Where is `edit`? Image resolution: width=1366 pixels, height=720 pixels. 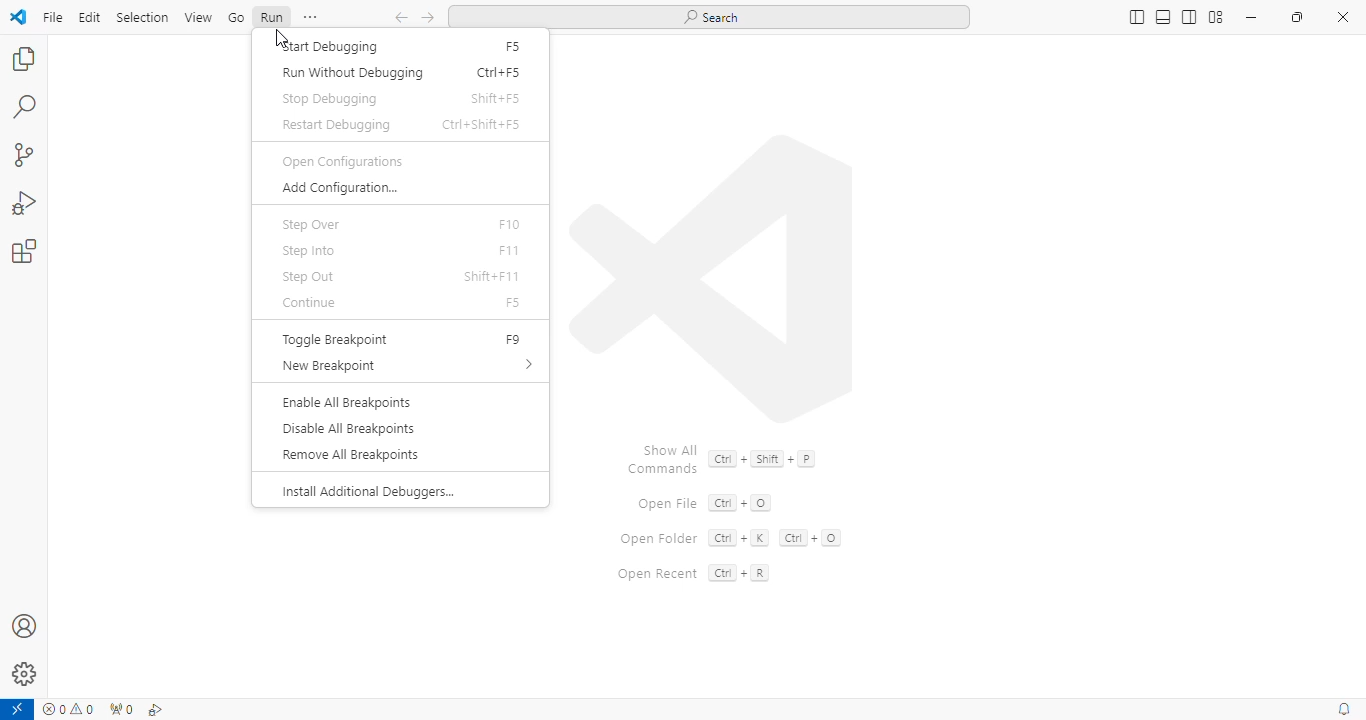 edit is located at coordinates (90, 17).